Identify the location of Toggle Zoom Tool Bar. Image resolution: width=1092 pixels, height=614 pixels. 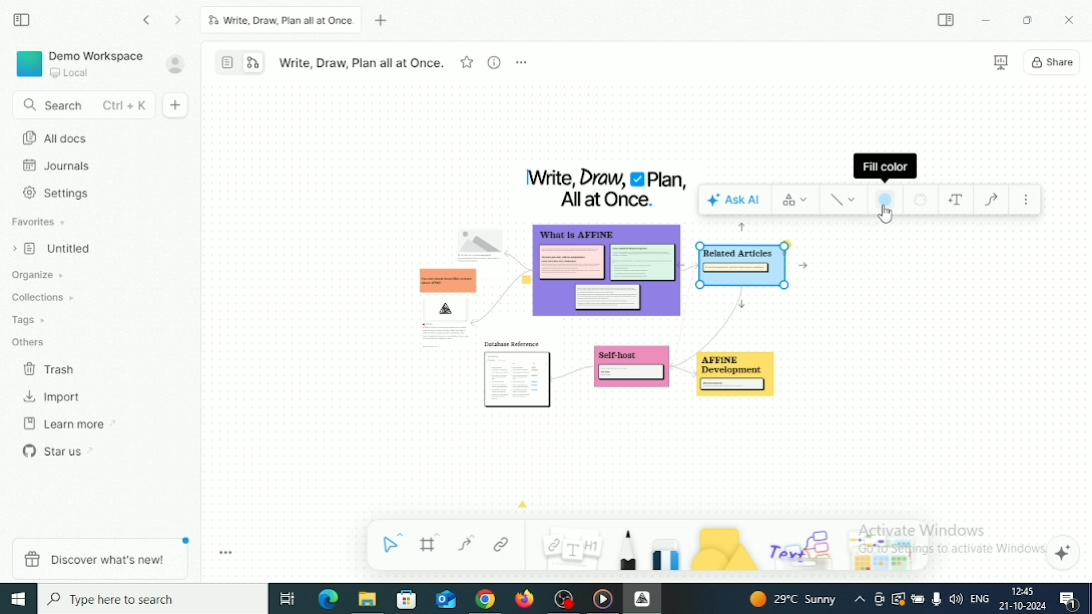
(227, 553).